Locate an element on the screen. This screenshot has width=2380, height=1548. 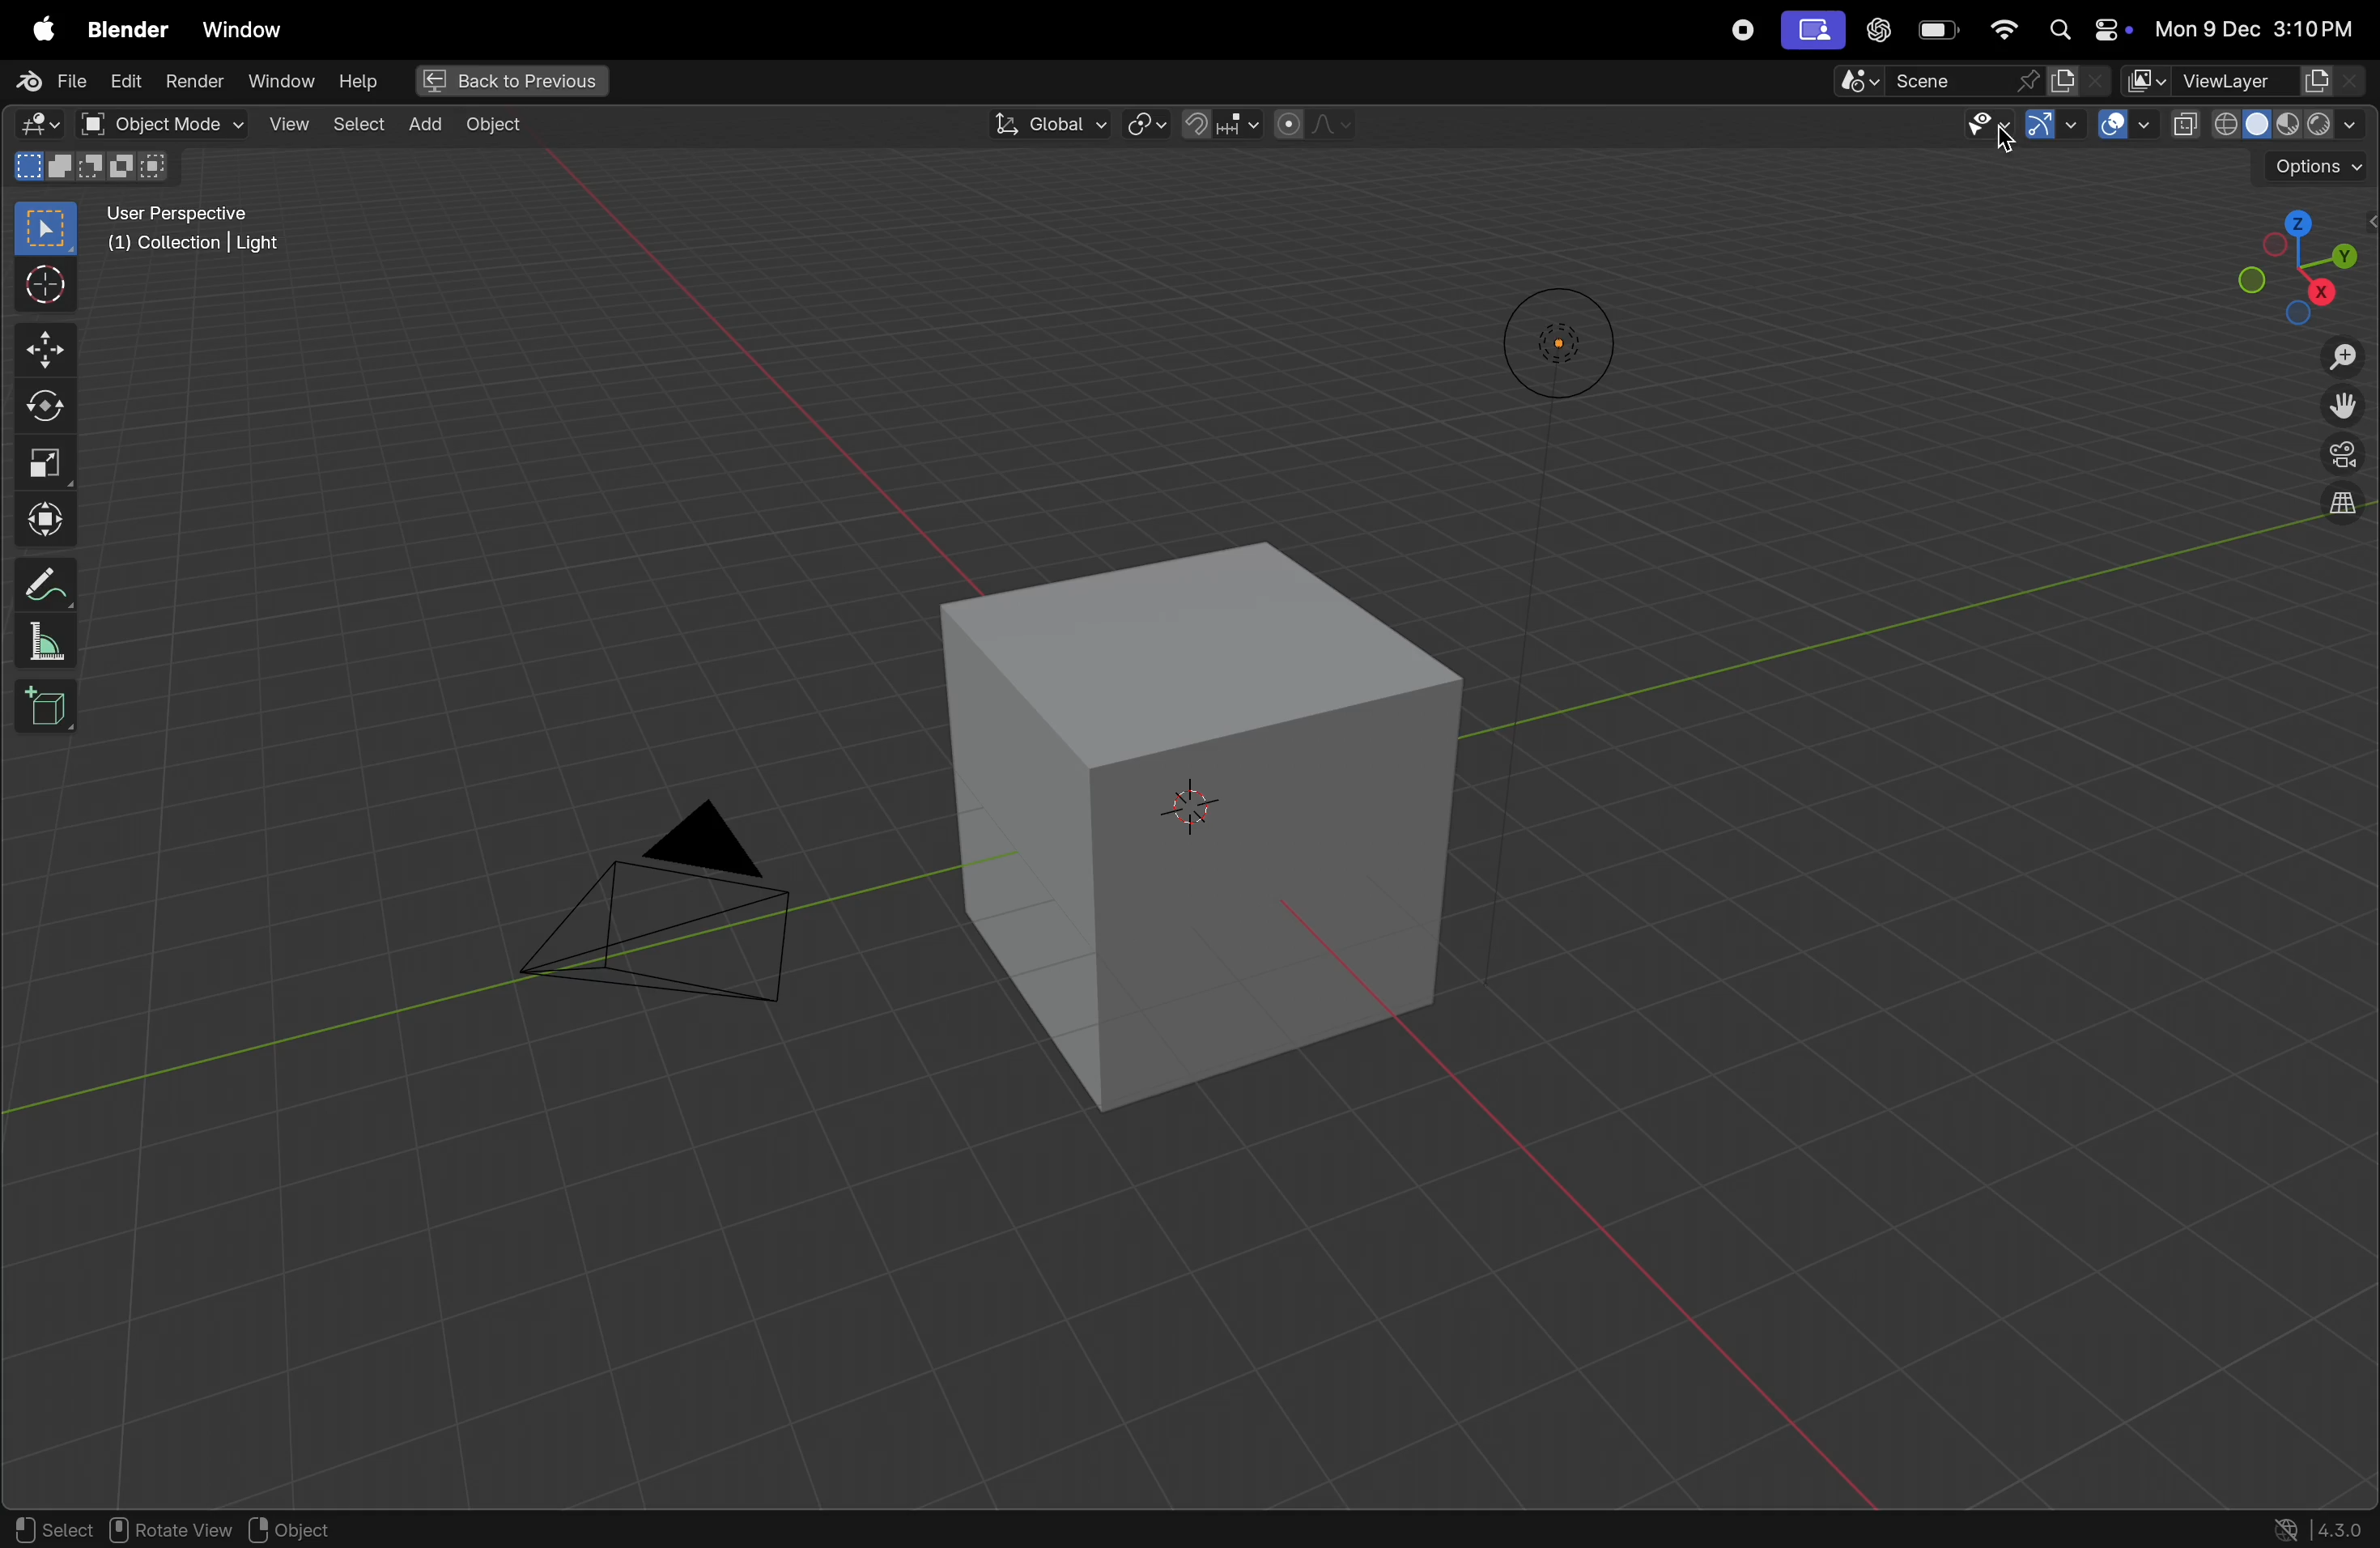
recorder is located at coordinates (1745, 33).